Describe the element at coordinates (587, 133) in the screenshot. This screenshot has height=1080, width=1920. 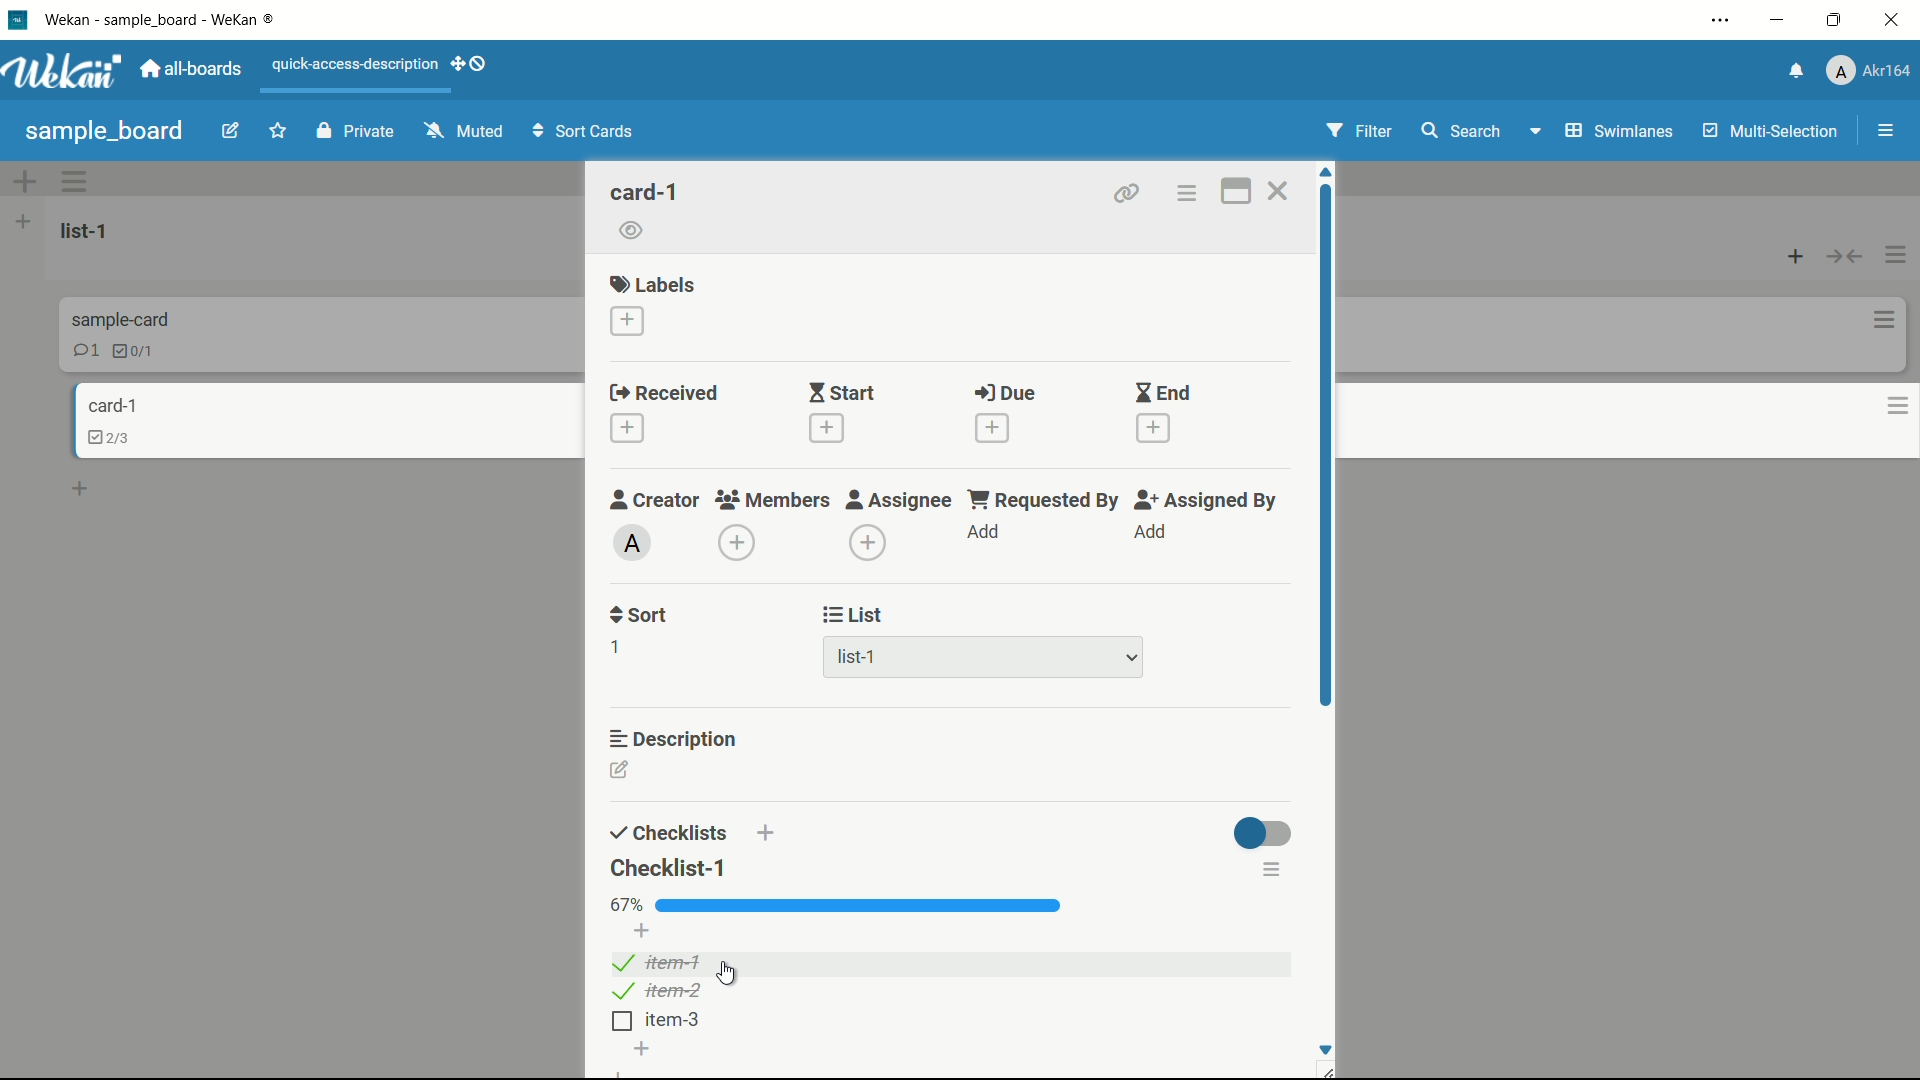
I see `sort cards` at that location.